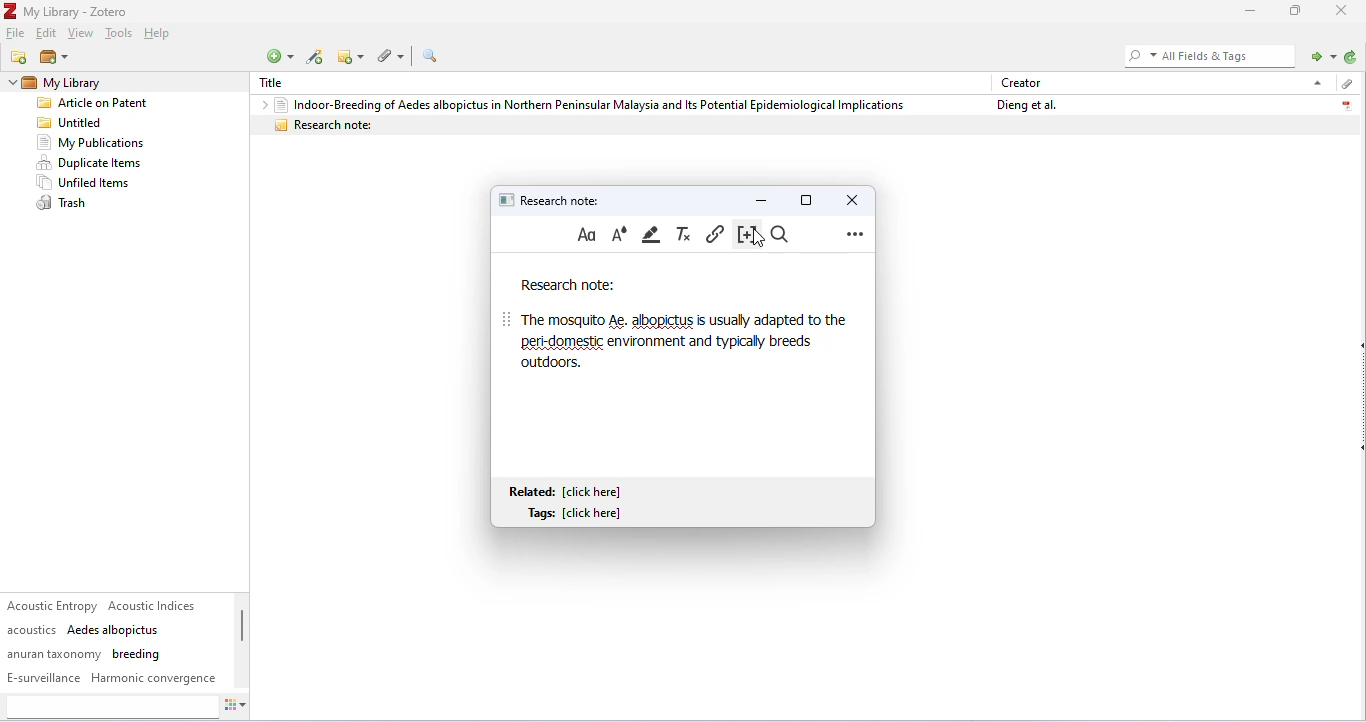 This screenshot has width=1366, height=722. What do you see at coordinates (783, 235) in the screenshot?
I see `find and replace` at bounding box center [783, 235].